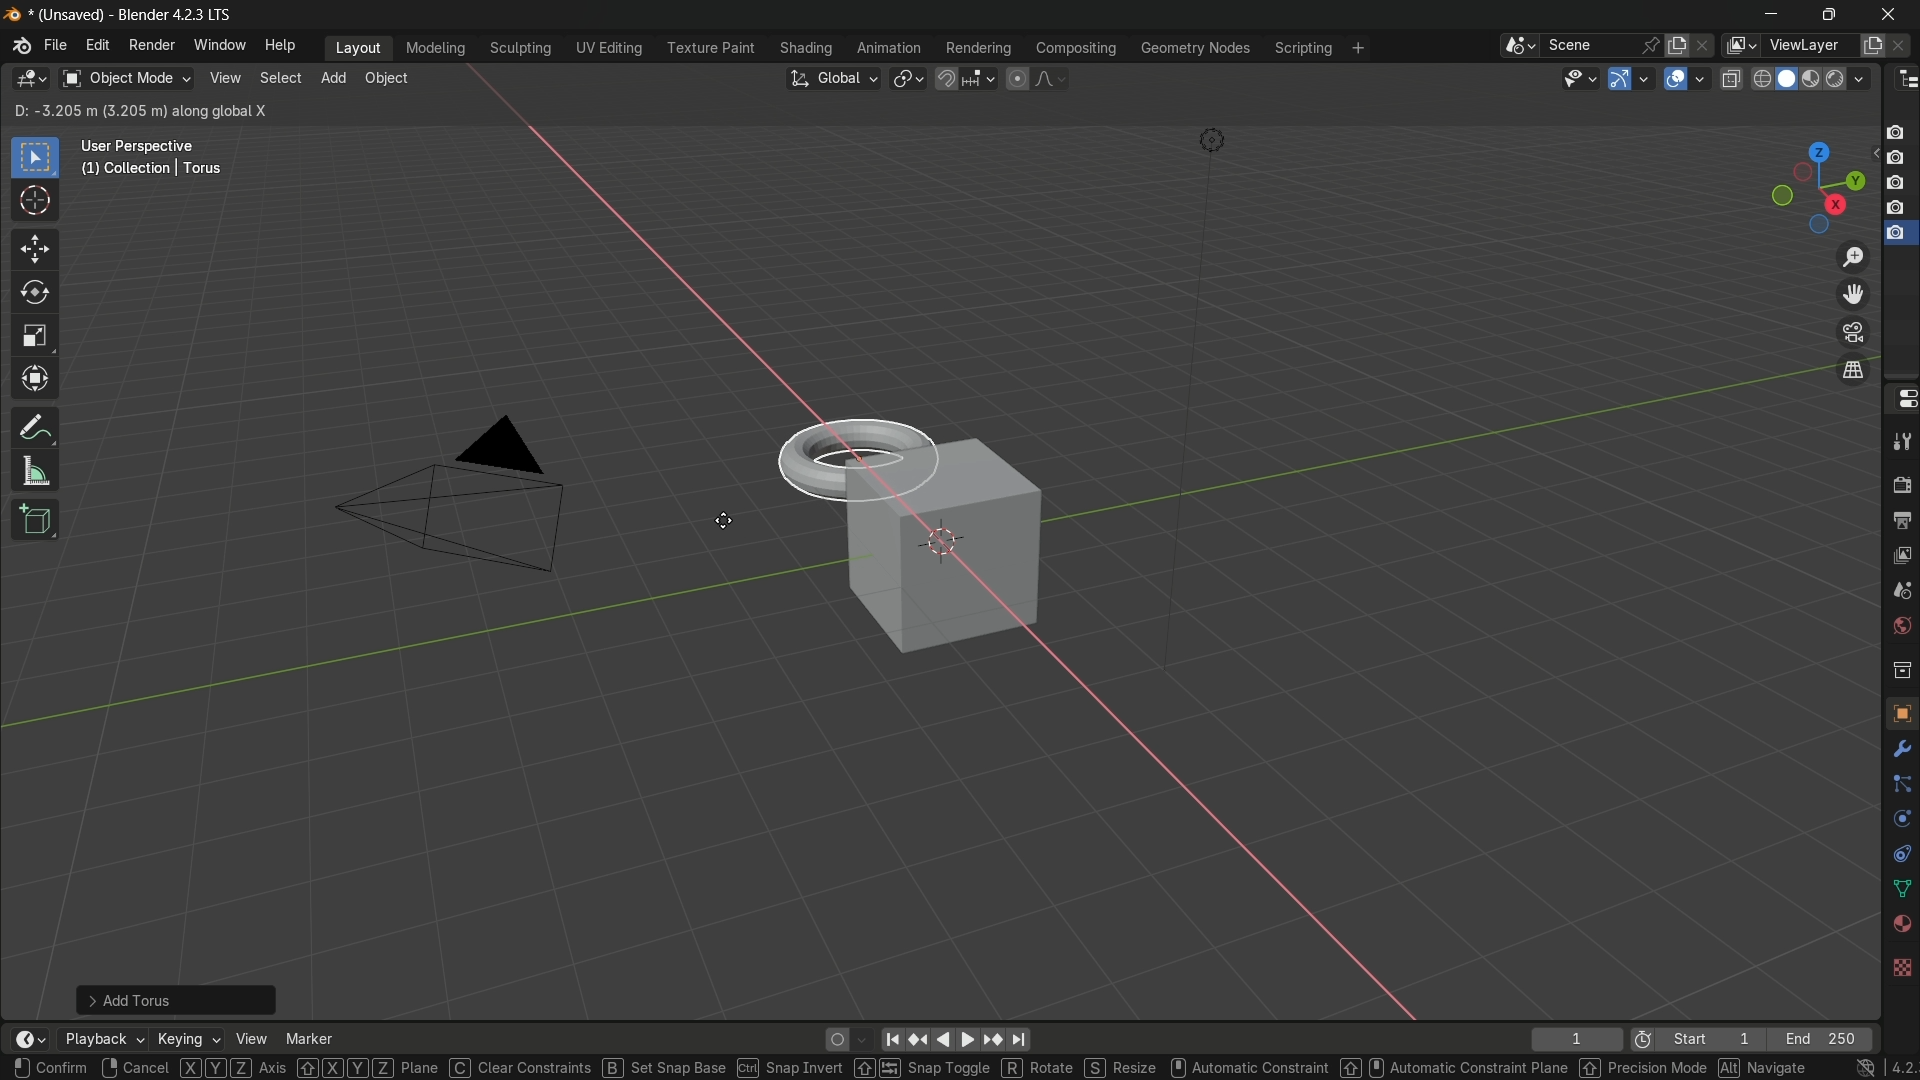  I want to click on select, so click(278, 78).